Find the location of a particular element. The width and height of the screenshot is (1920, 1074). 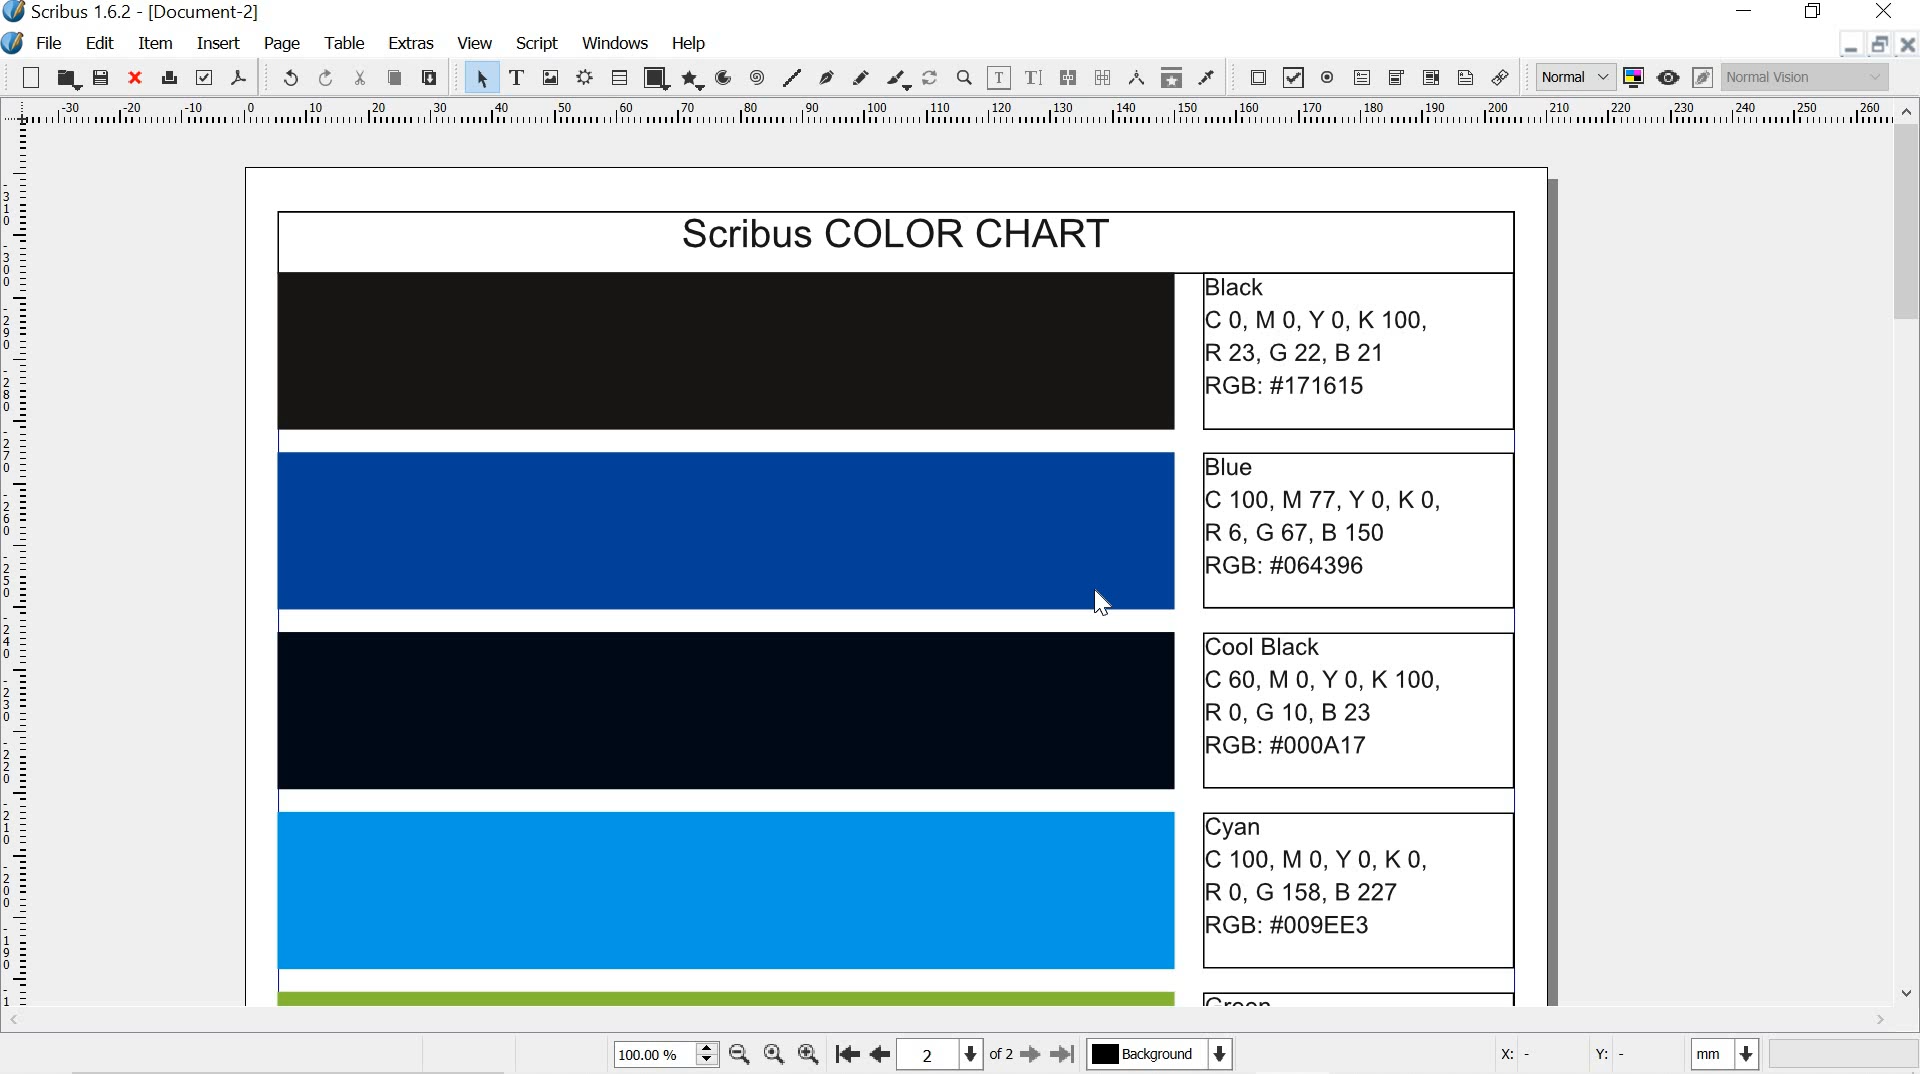

zoom out is located at coordinates (740, 1057).